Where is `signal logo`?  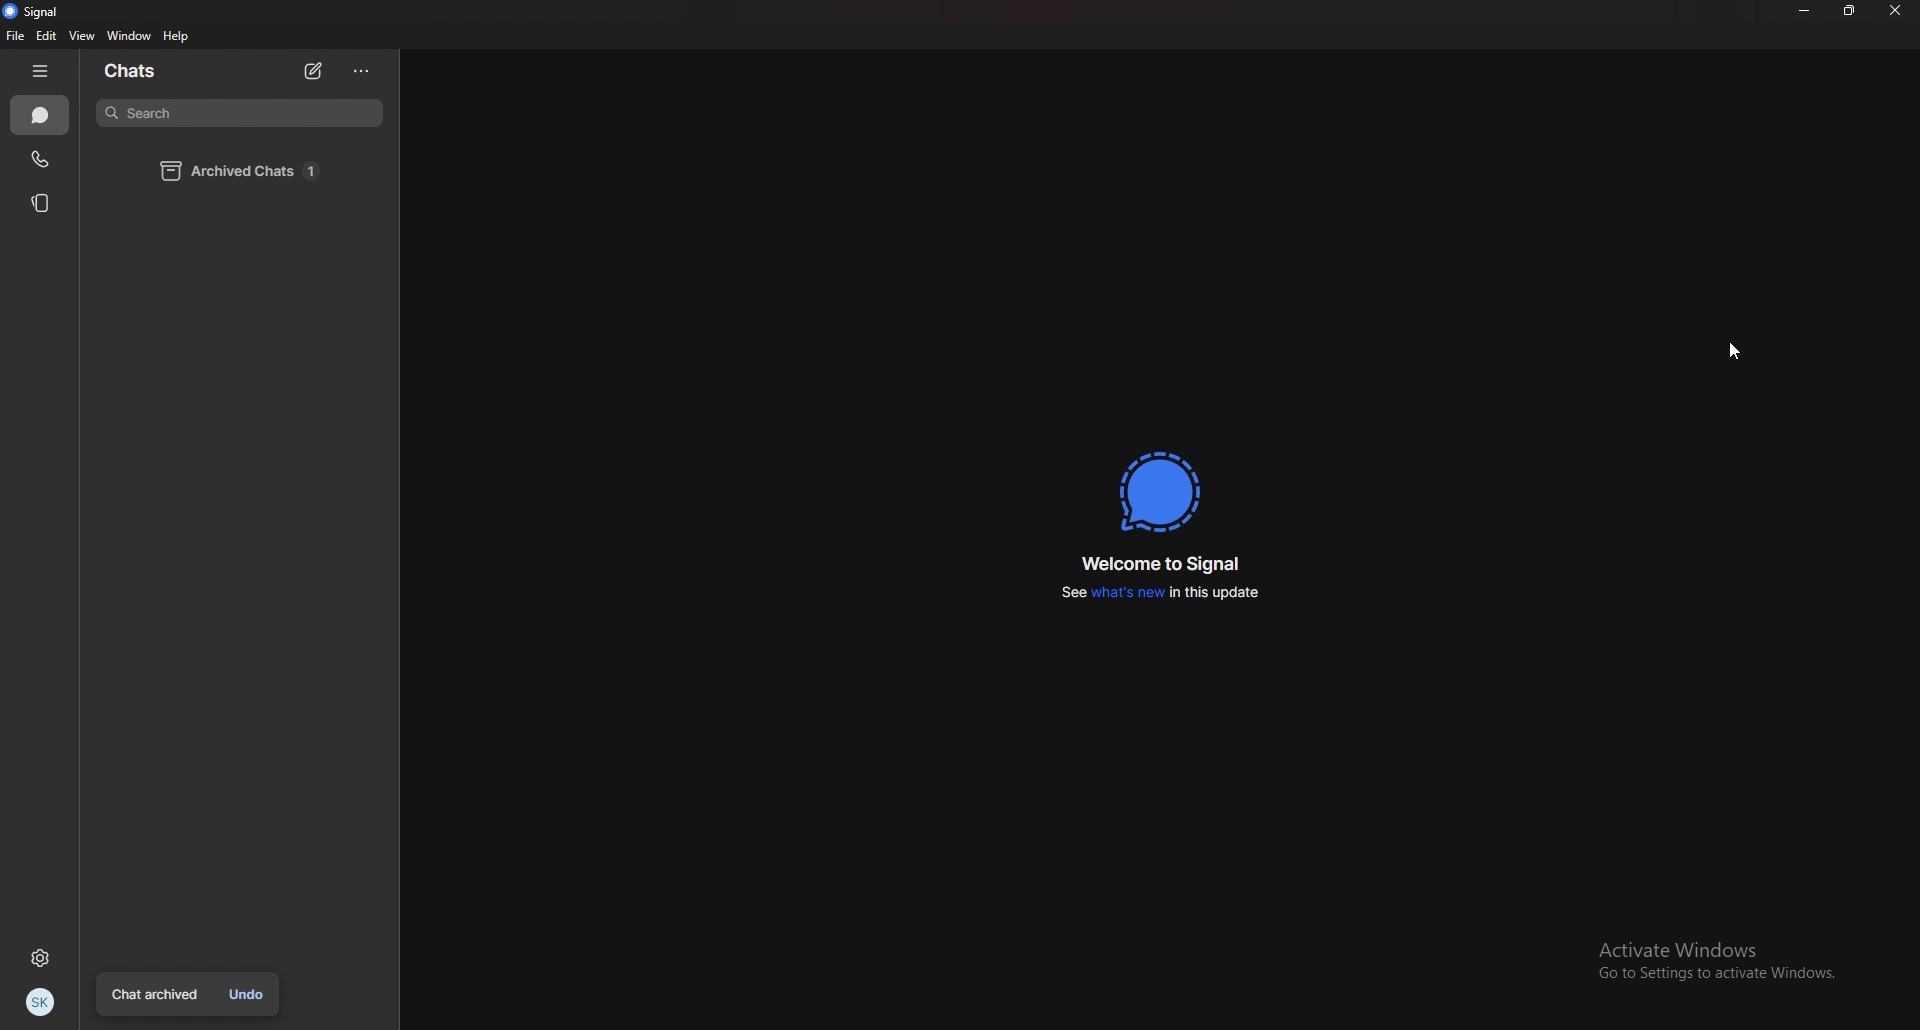 signal logo is located at coordinates (1163, 490).